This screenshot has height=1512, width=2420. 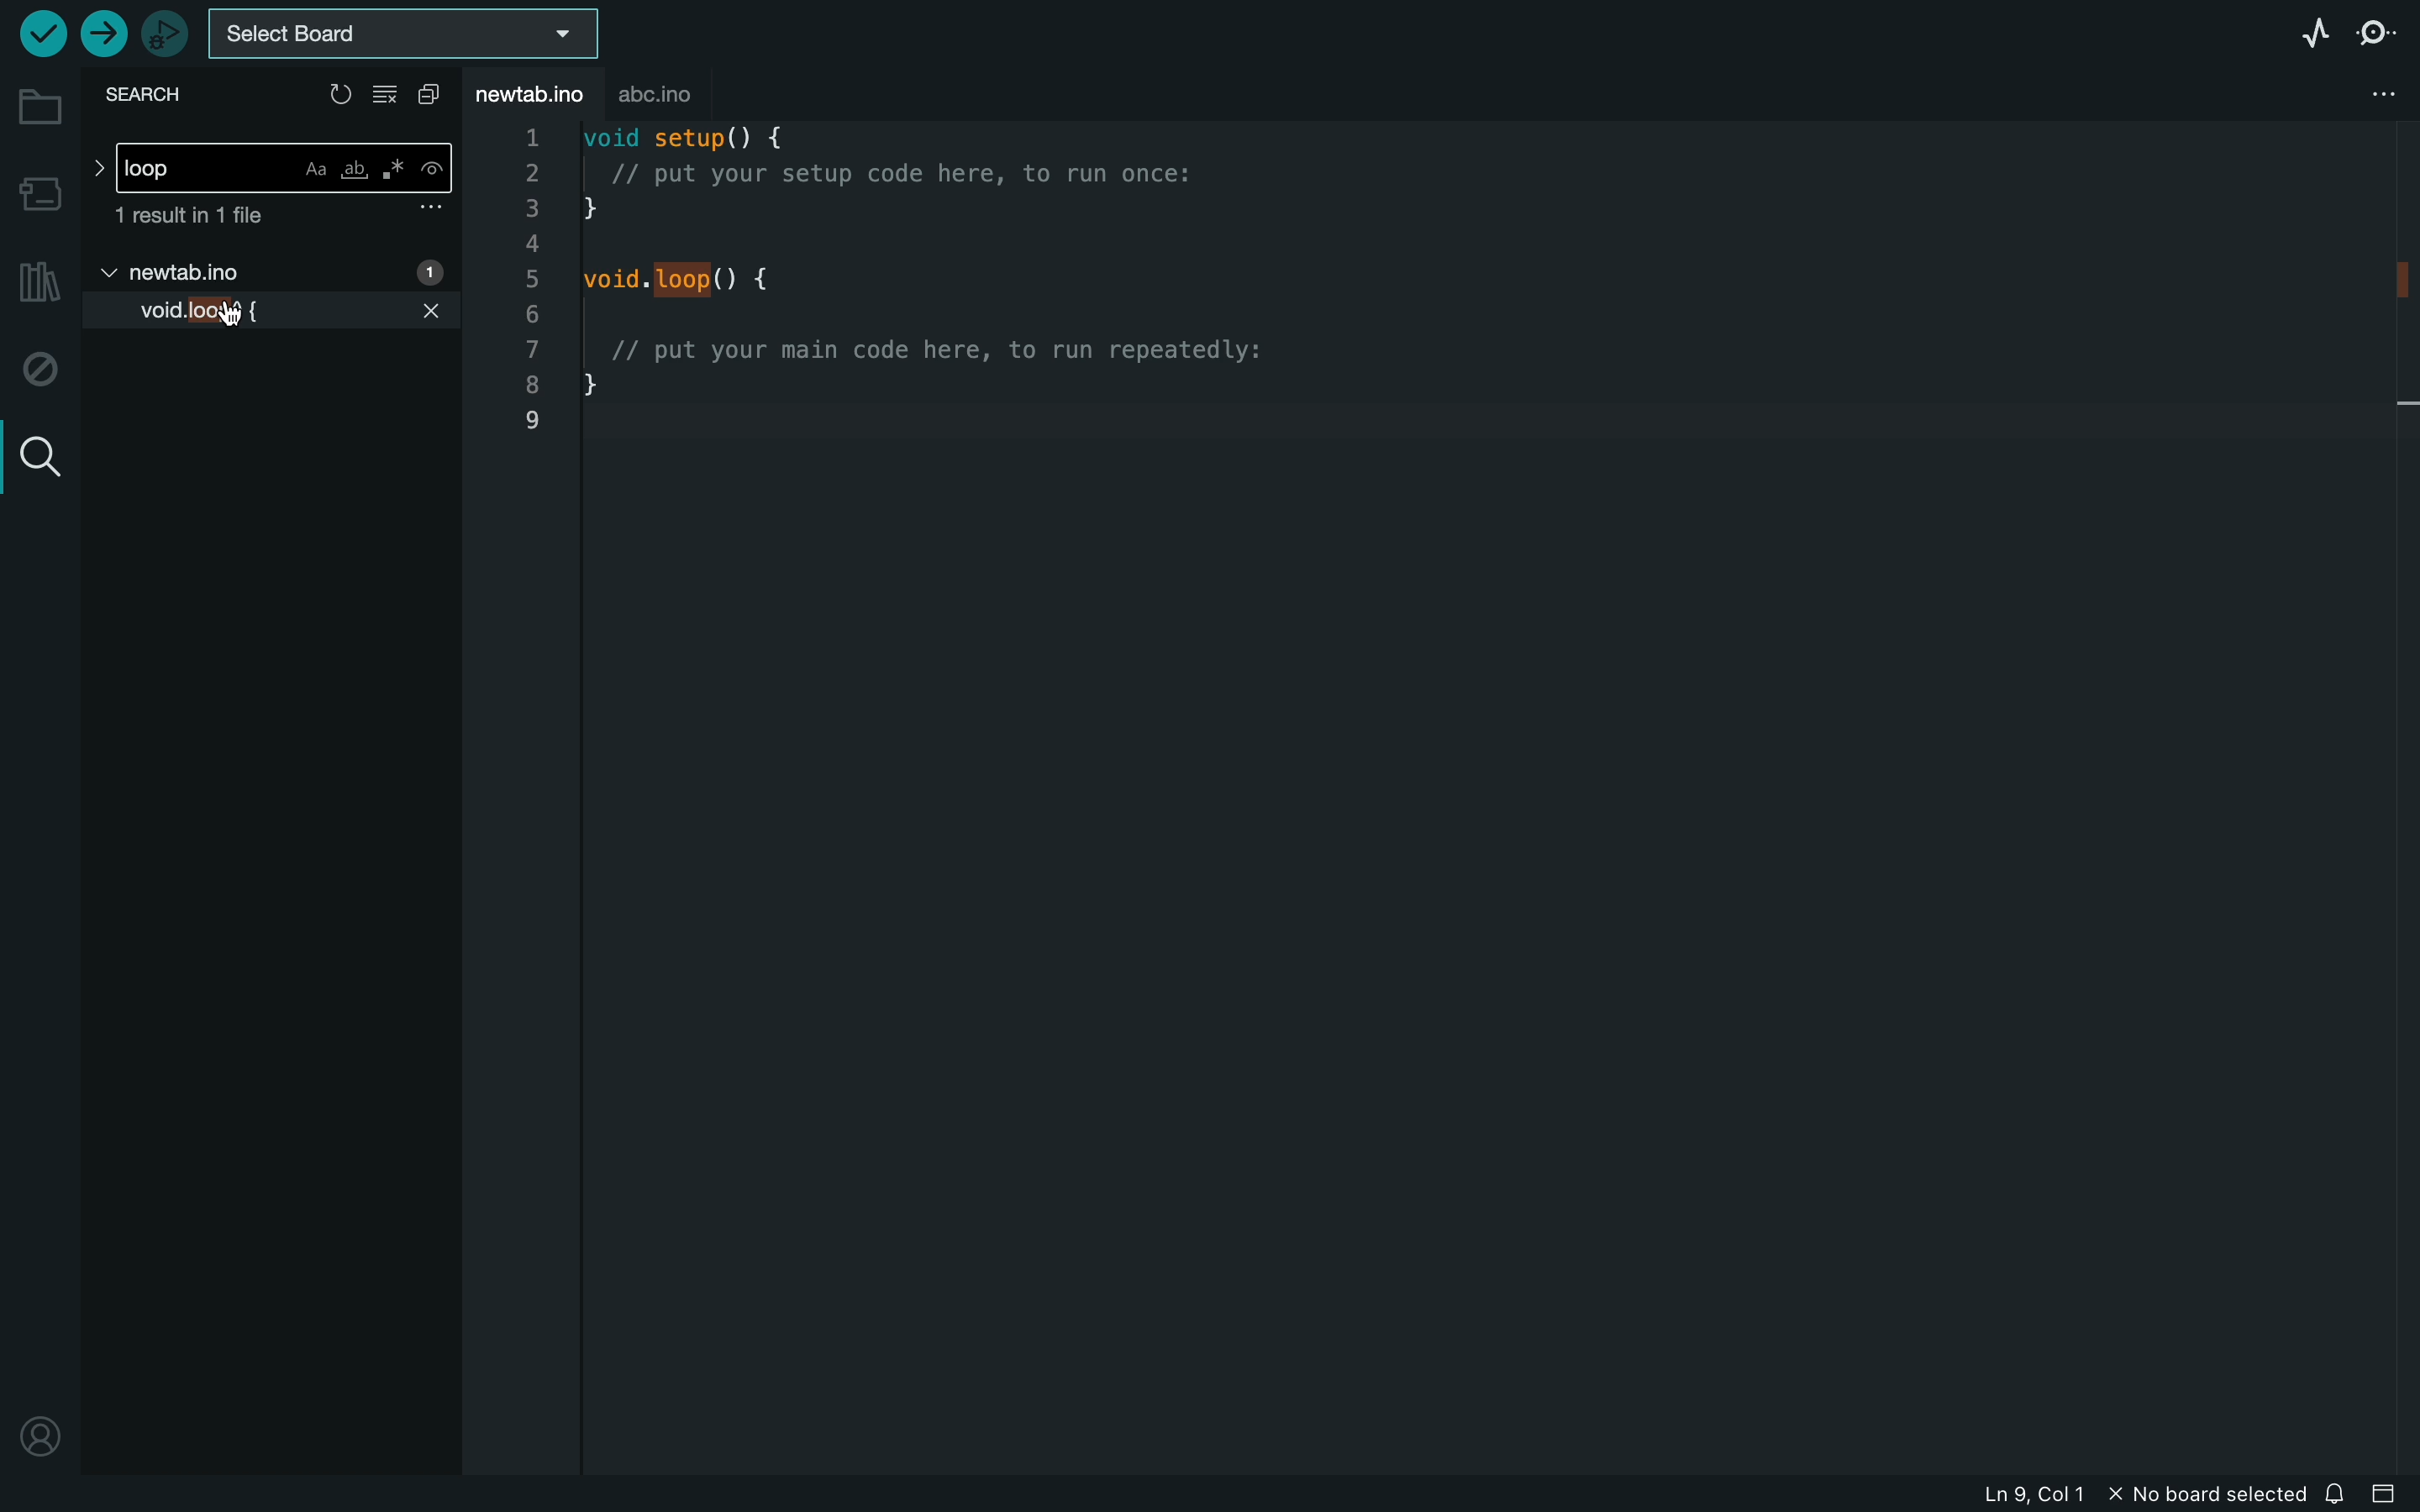 What do you see at coordinates (536, 91) in the screenshot?
I see `file tab` at bounding box center [536, 91].